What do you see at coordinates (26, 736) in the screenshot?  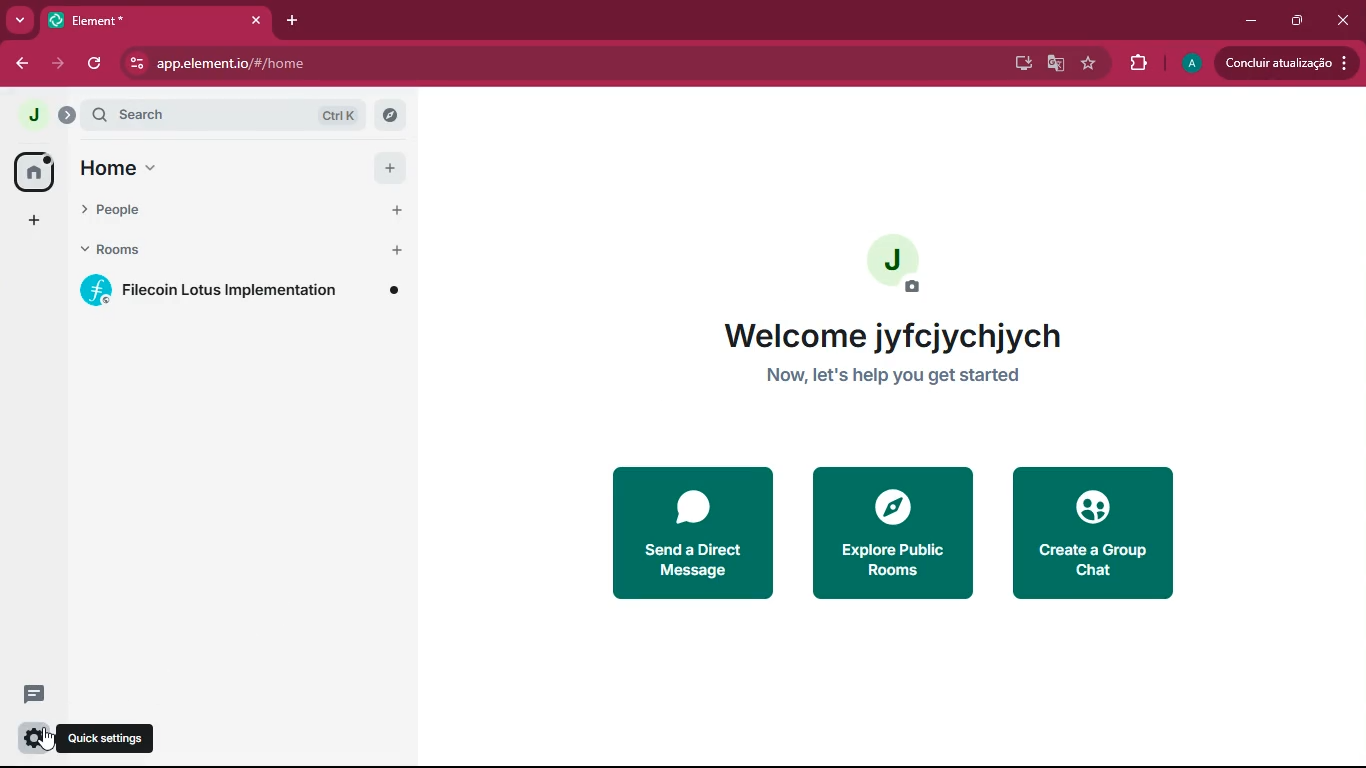 I see `settings` at bounding box center [26, 736].